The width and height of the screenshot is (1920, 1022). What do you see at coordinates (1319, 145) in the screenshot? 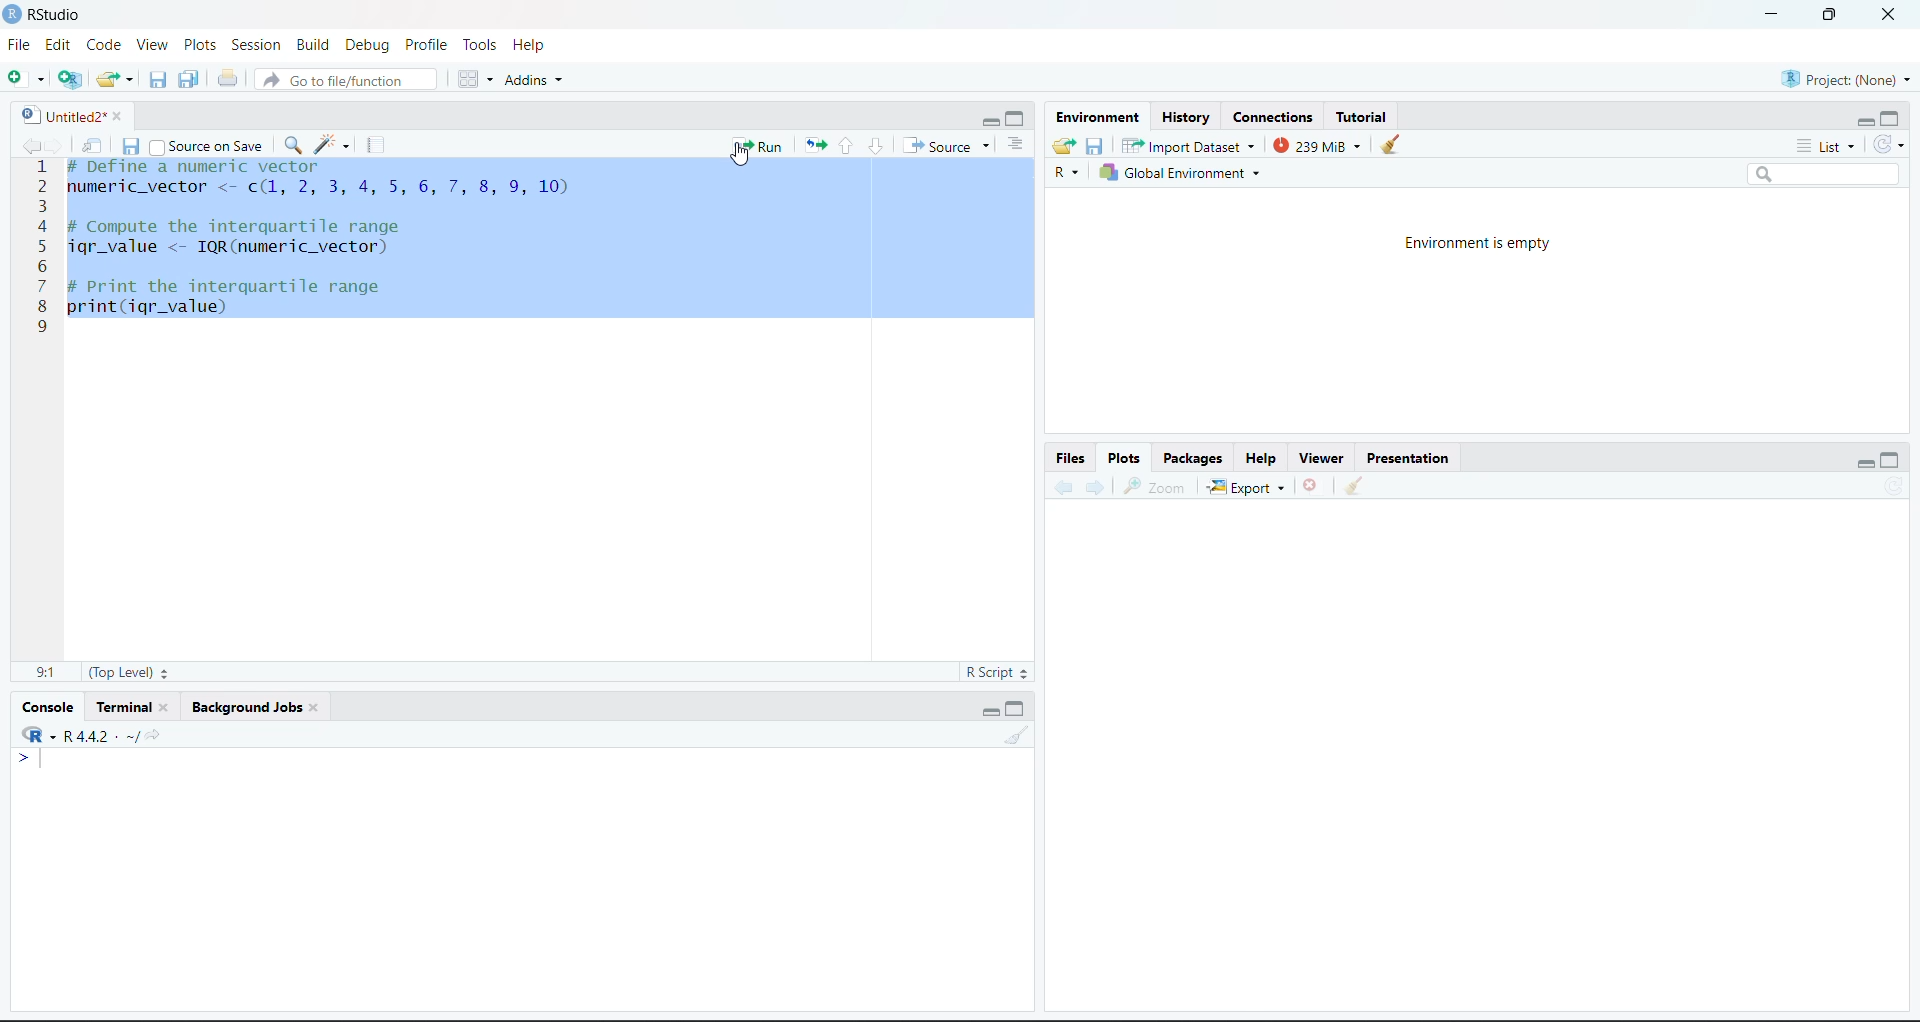
I see `239kib used by R session (Source: Windows System)` at bounding box center [1319, 145].